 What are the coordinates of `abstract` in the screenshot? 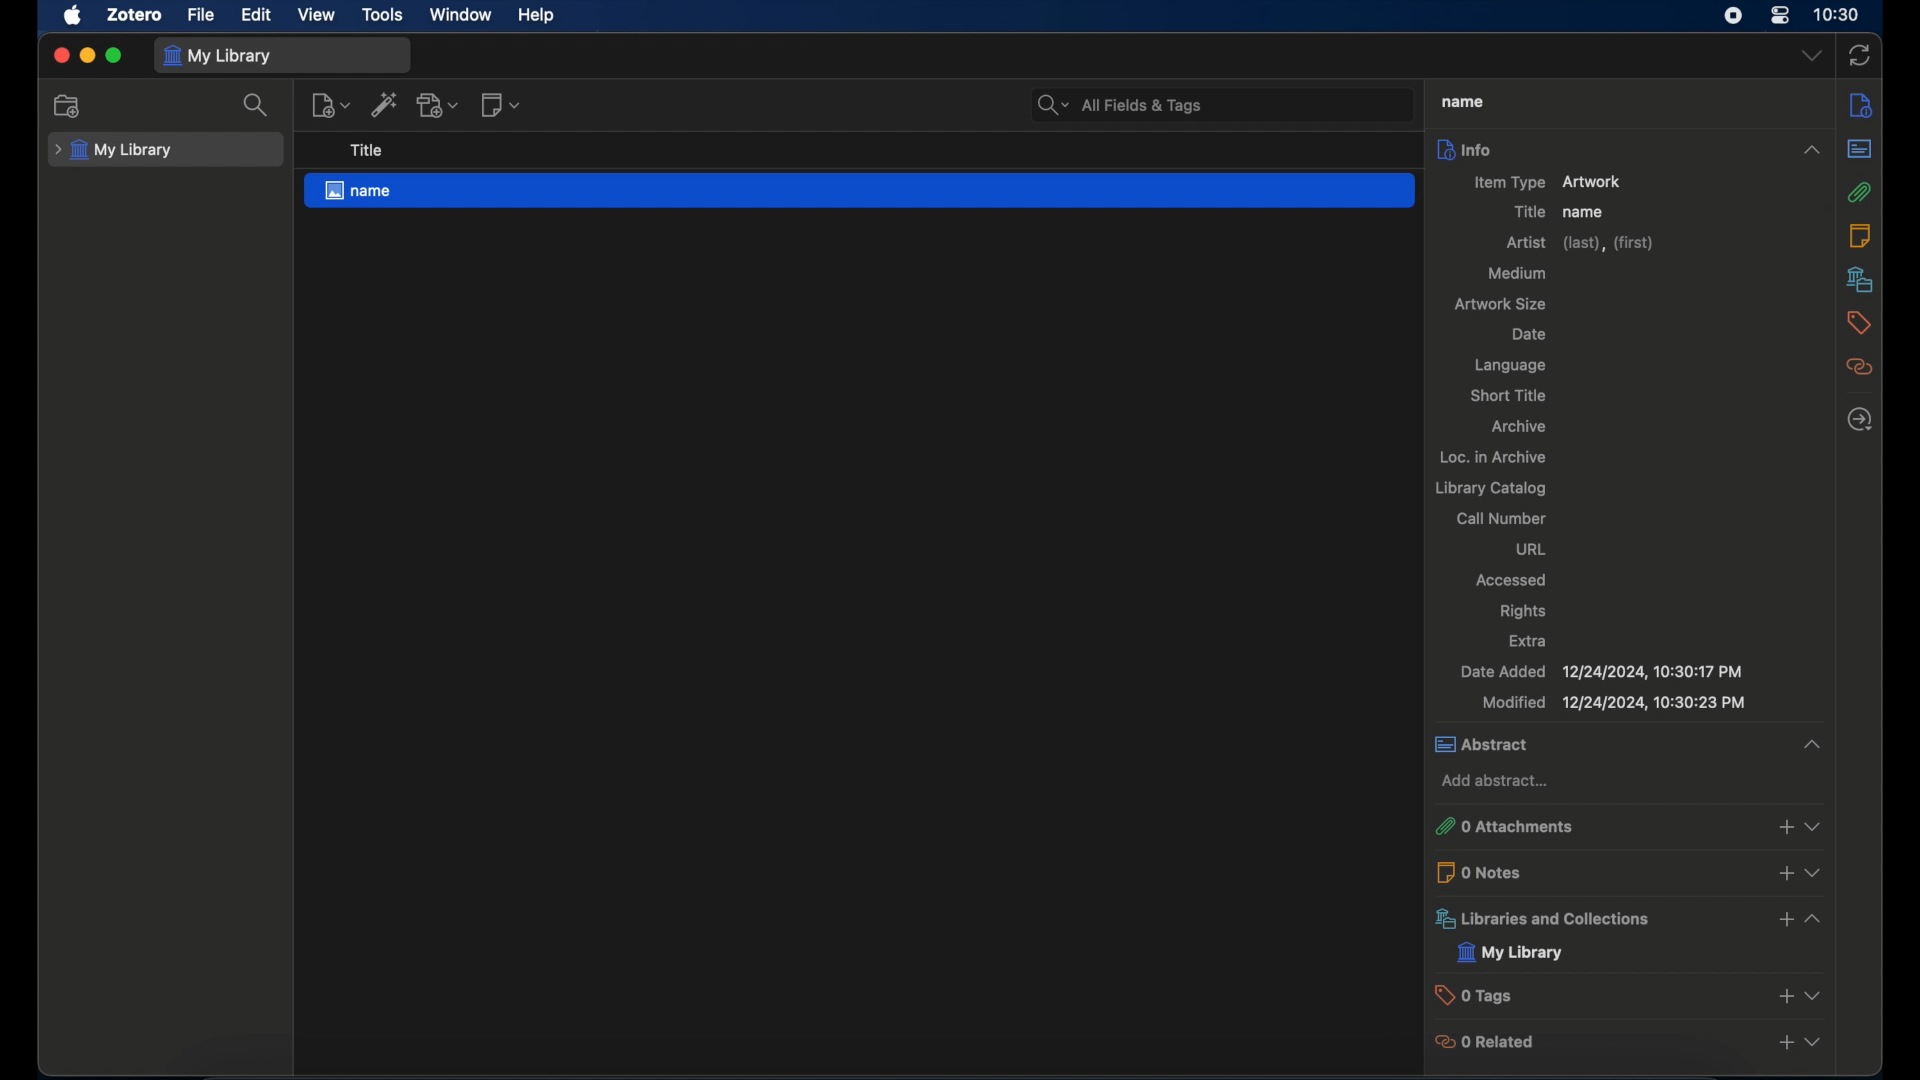 It's located at (1516, 745).